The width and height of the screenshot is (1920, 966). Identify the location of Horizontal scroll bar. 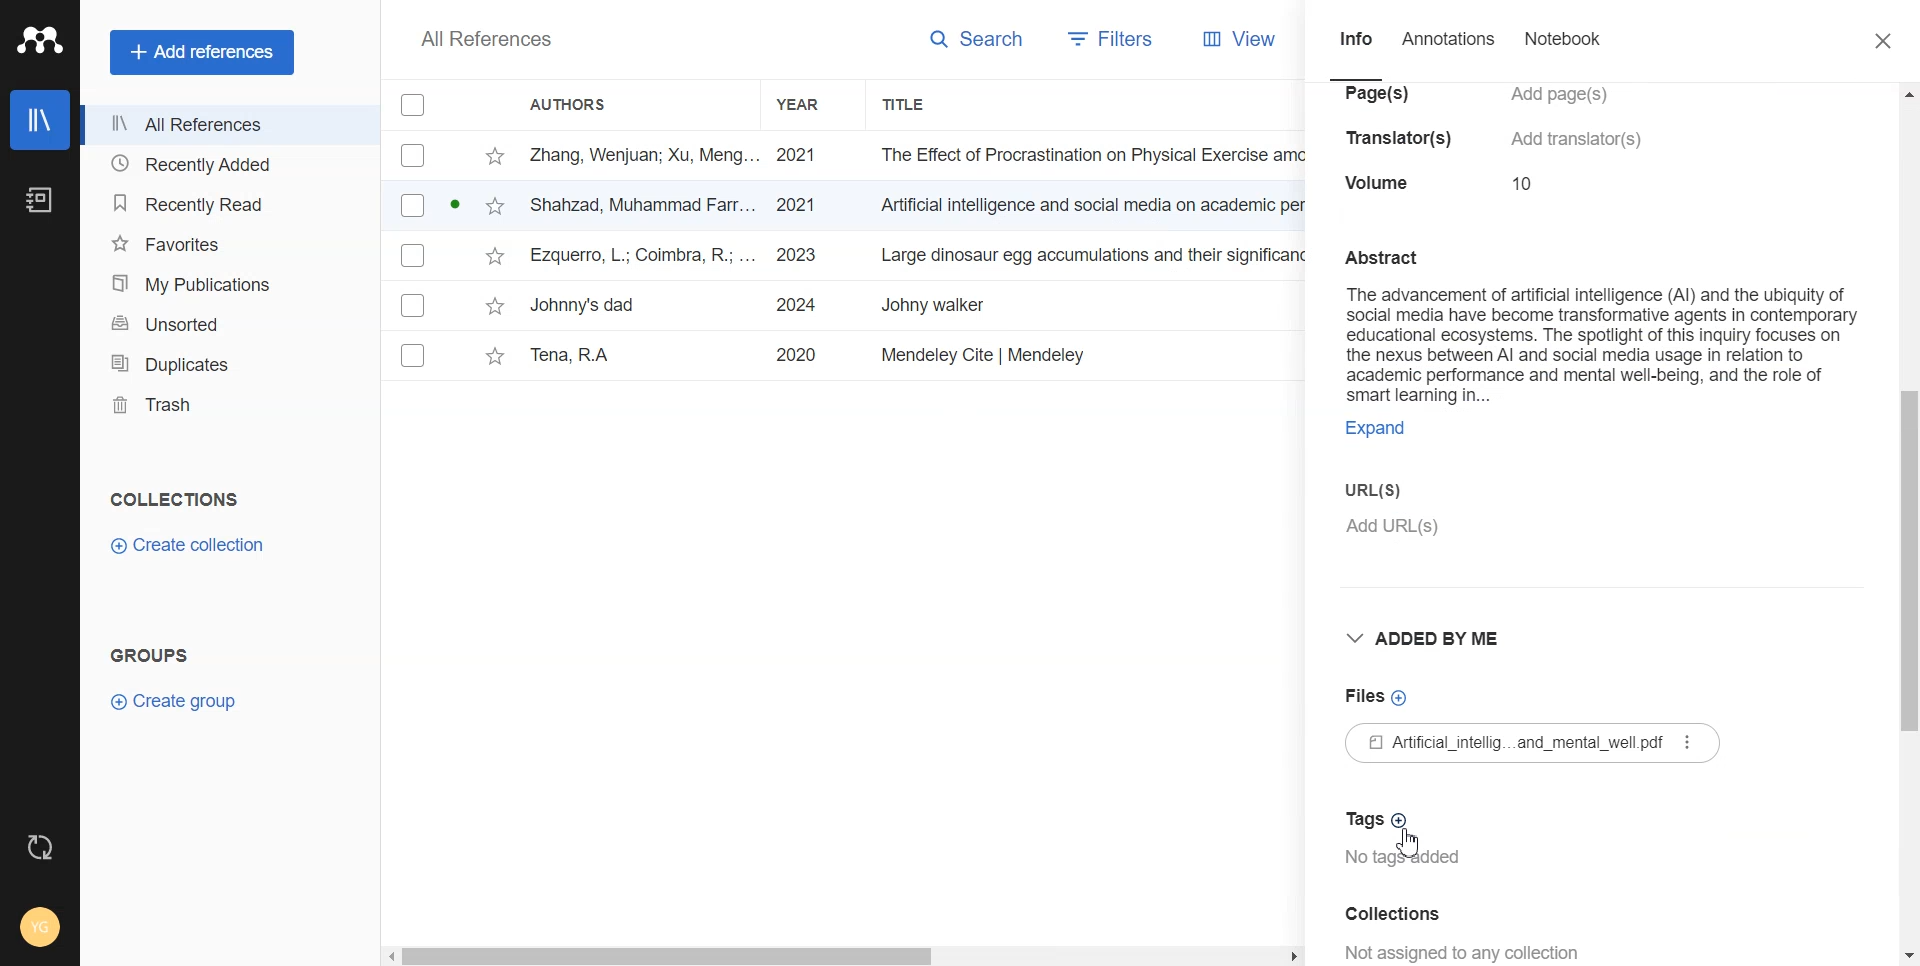
(844, 952).